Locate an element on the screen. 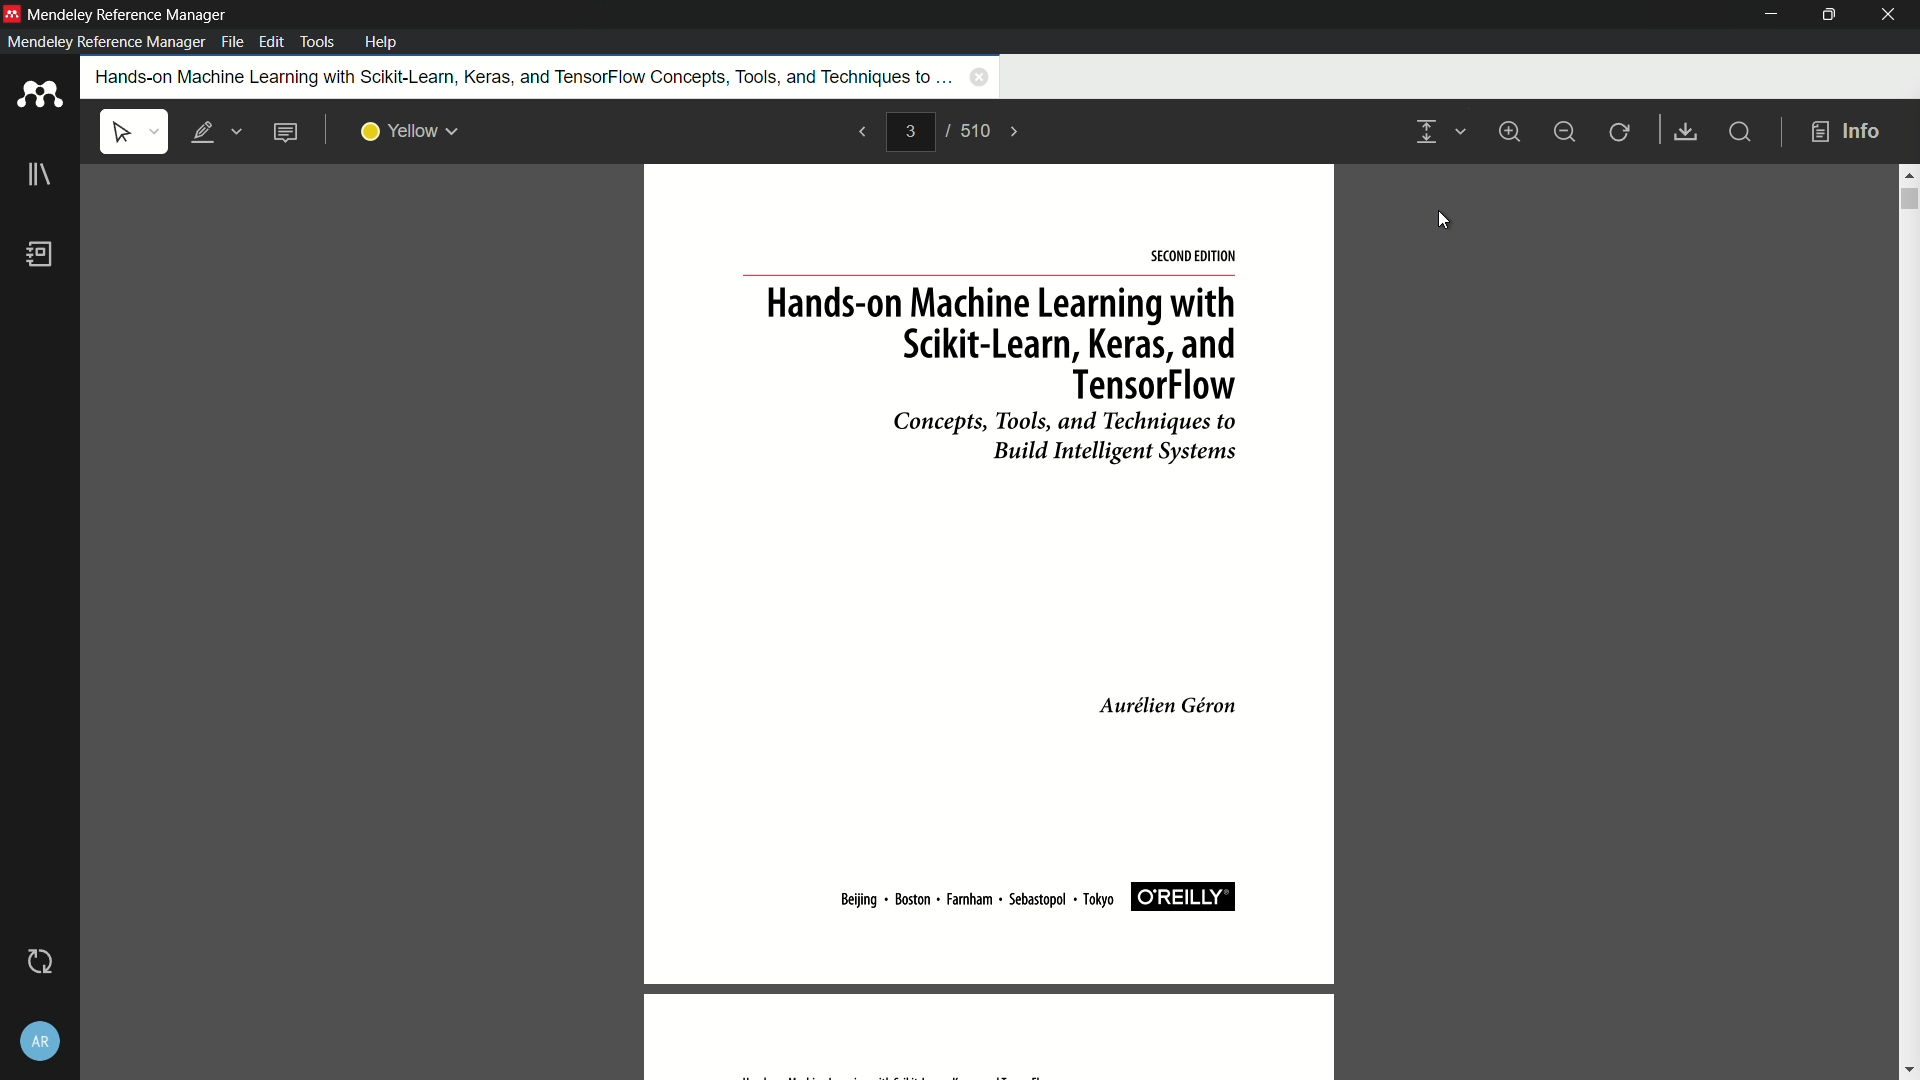  view mode dropdown is located at coordinates (1460, 131).